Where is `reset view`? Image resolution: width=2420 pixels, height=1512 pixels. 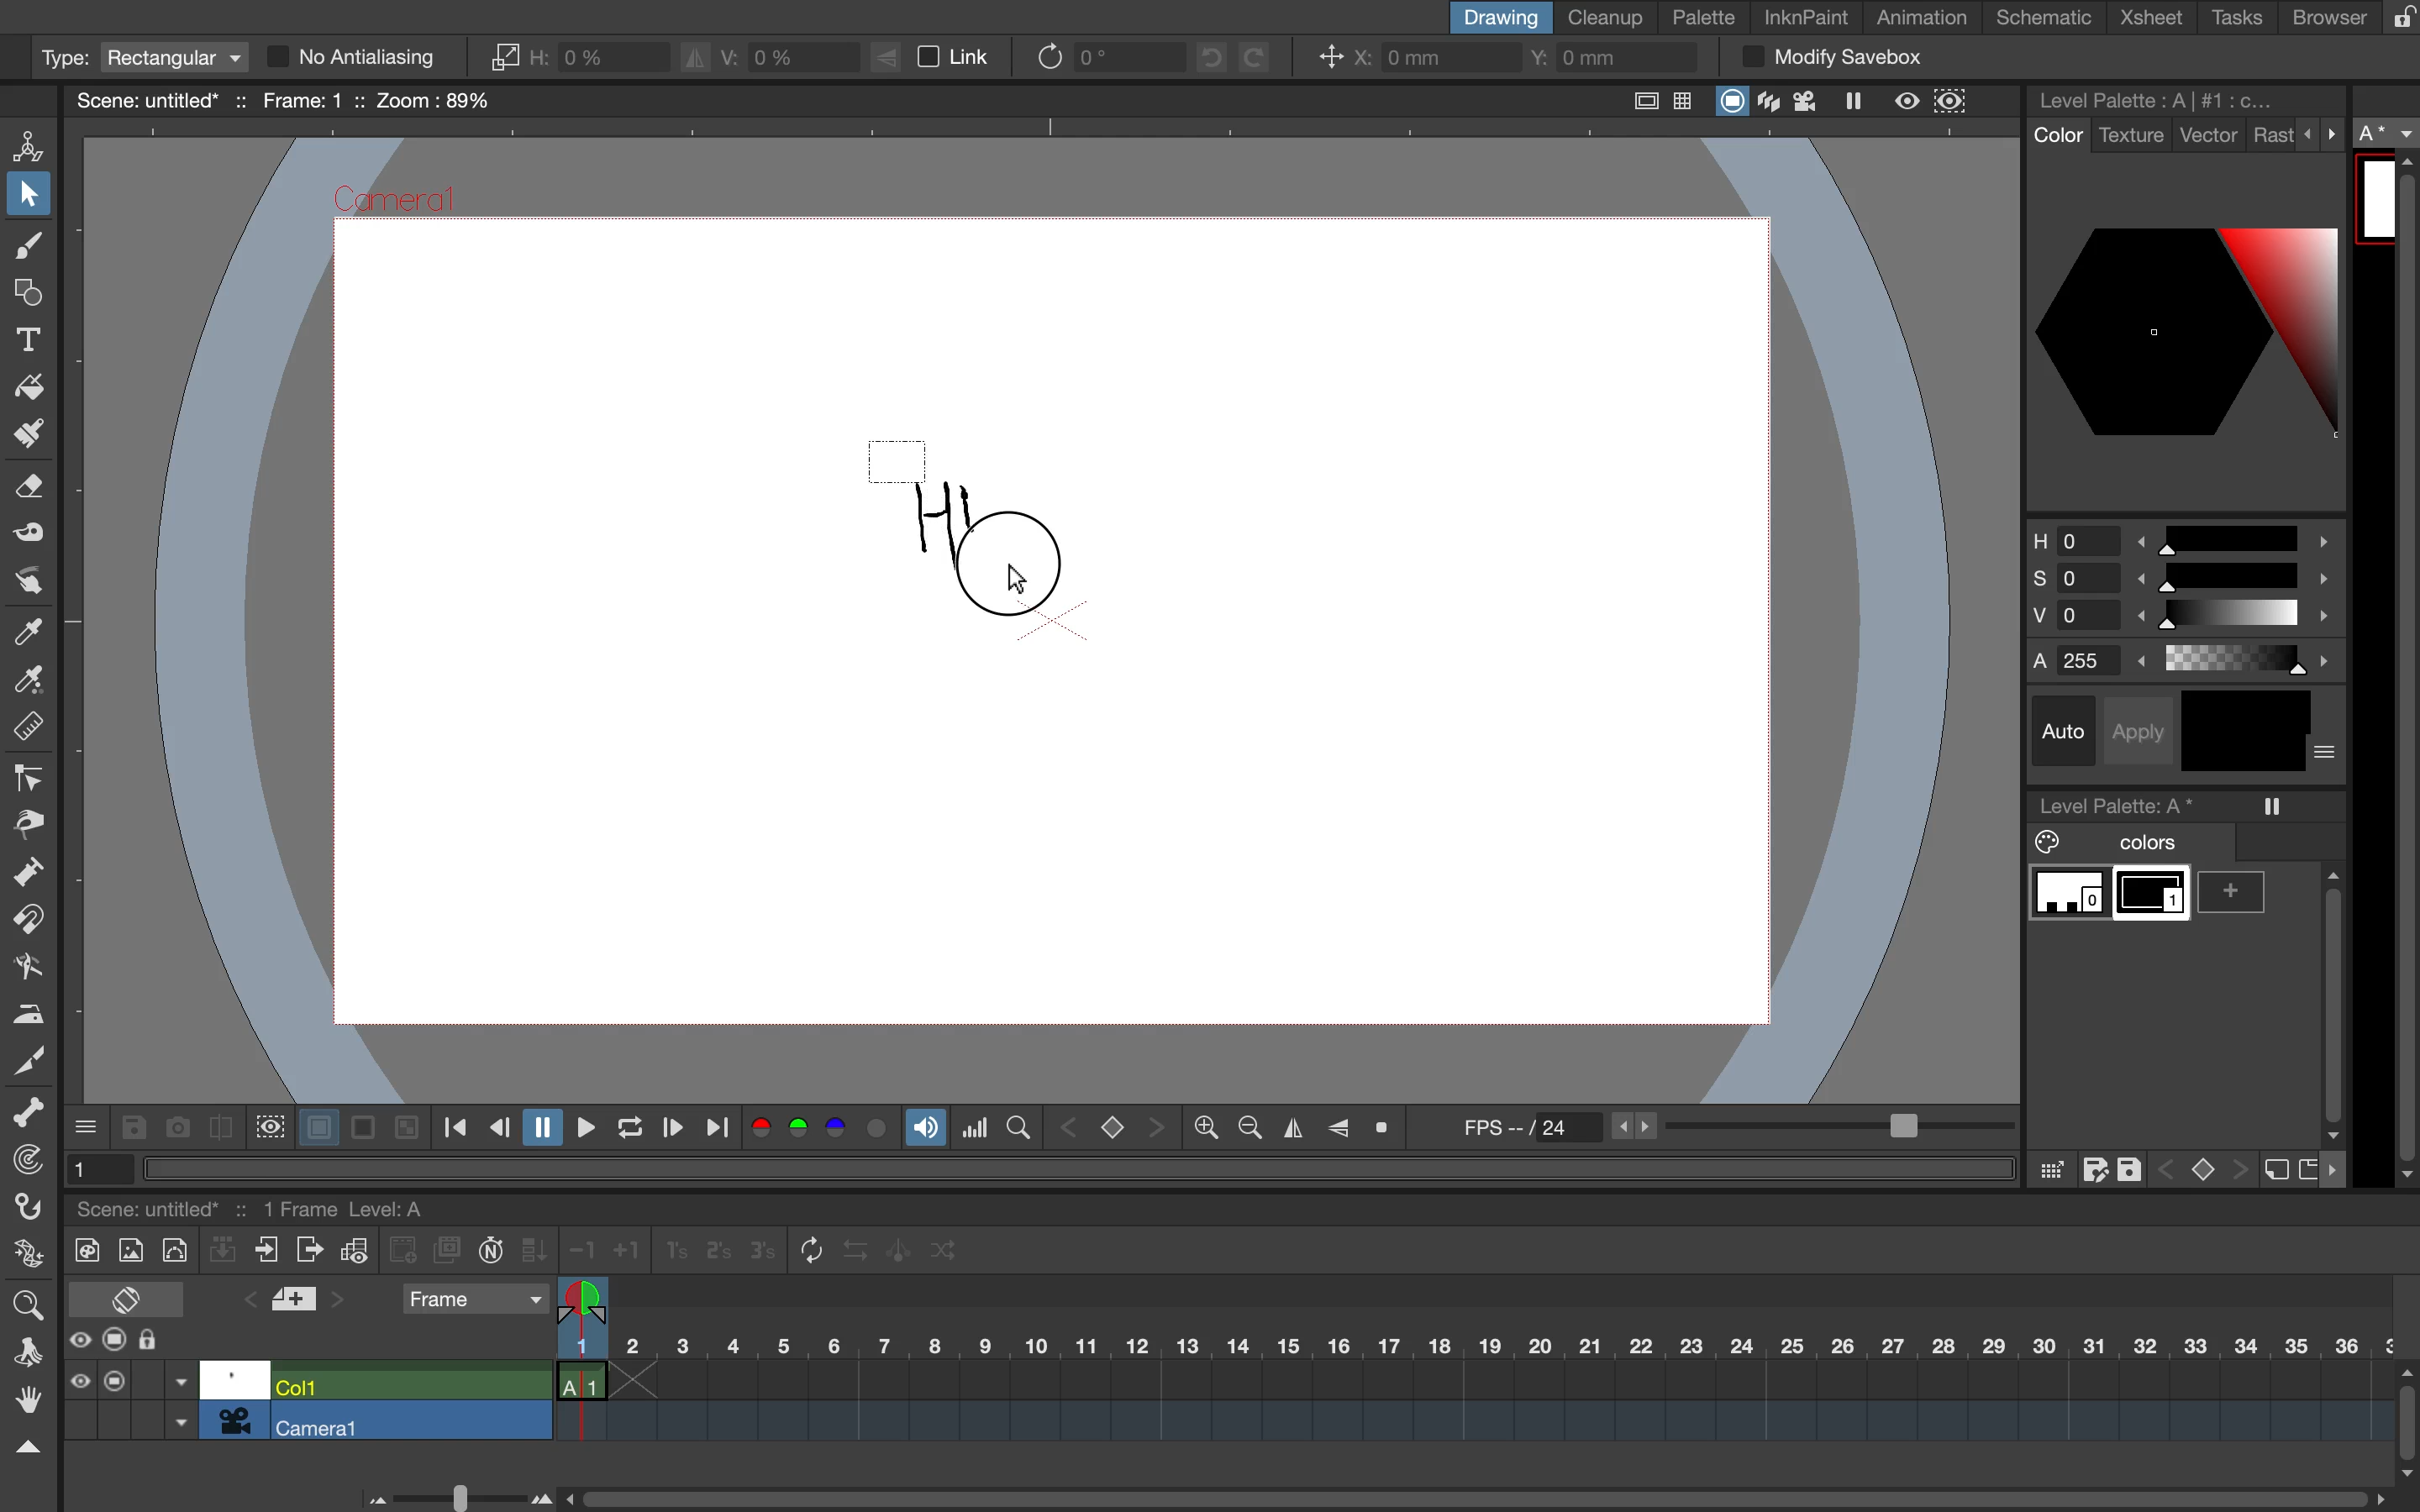 reset view is located at coordinates (1389, 1129).